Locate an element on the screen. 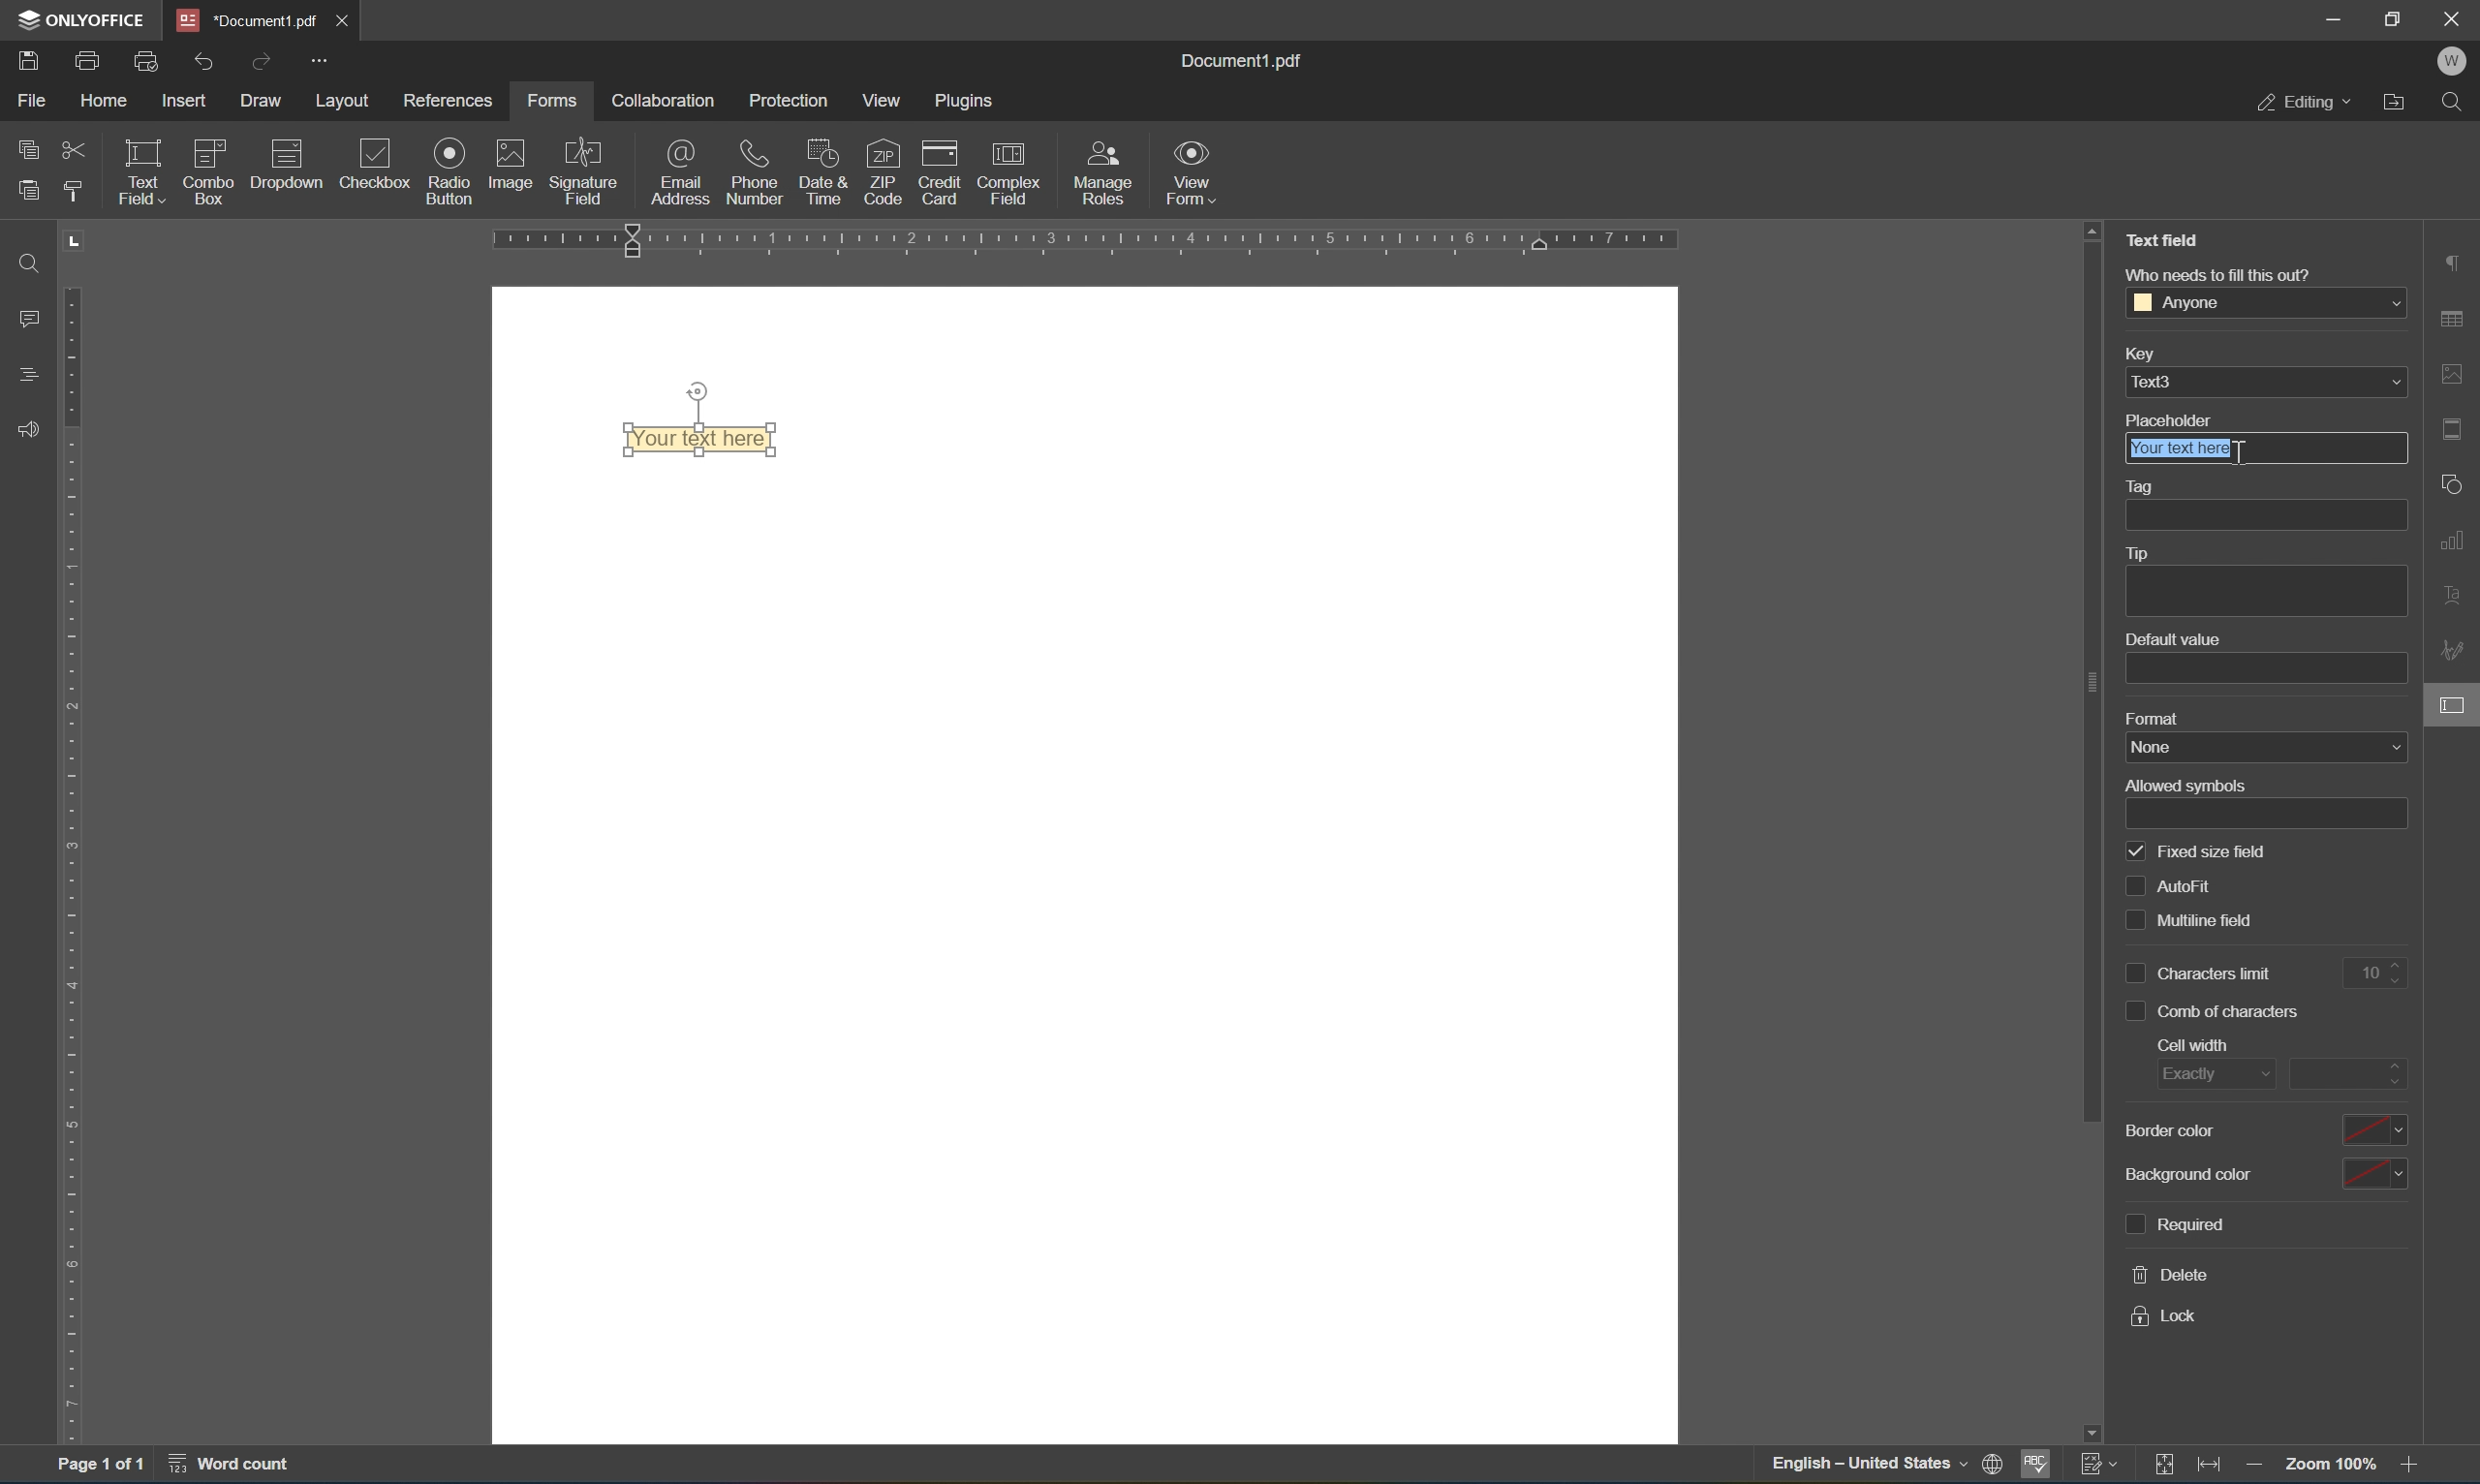 This screenshot has height=1484, width=2480. plugins is located at coordinates (964, 100).